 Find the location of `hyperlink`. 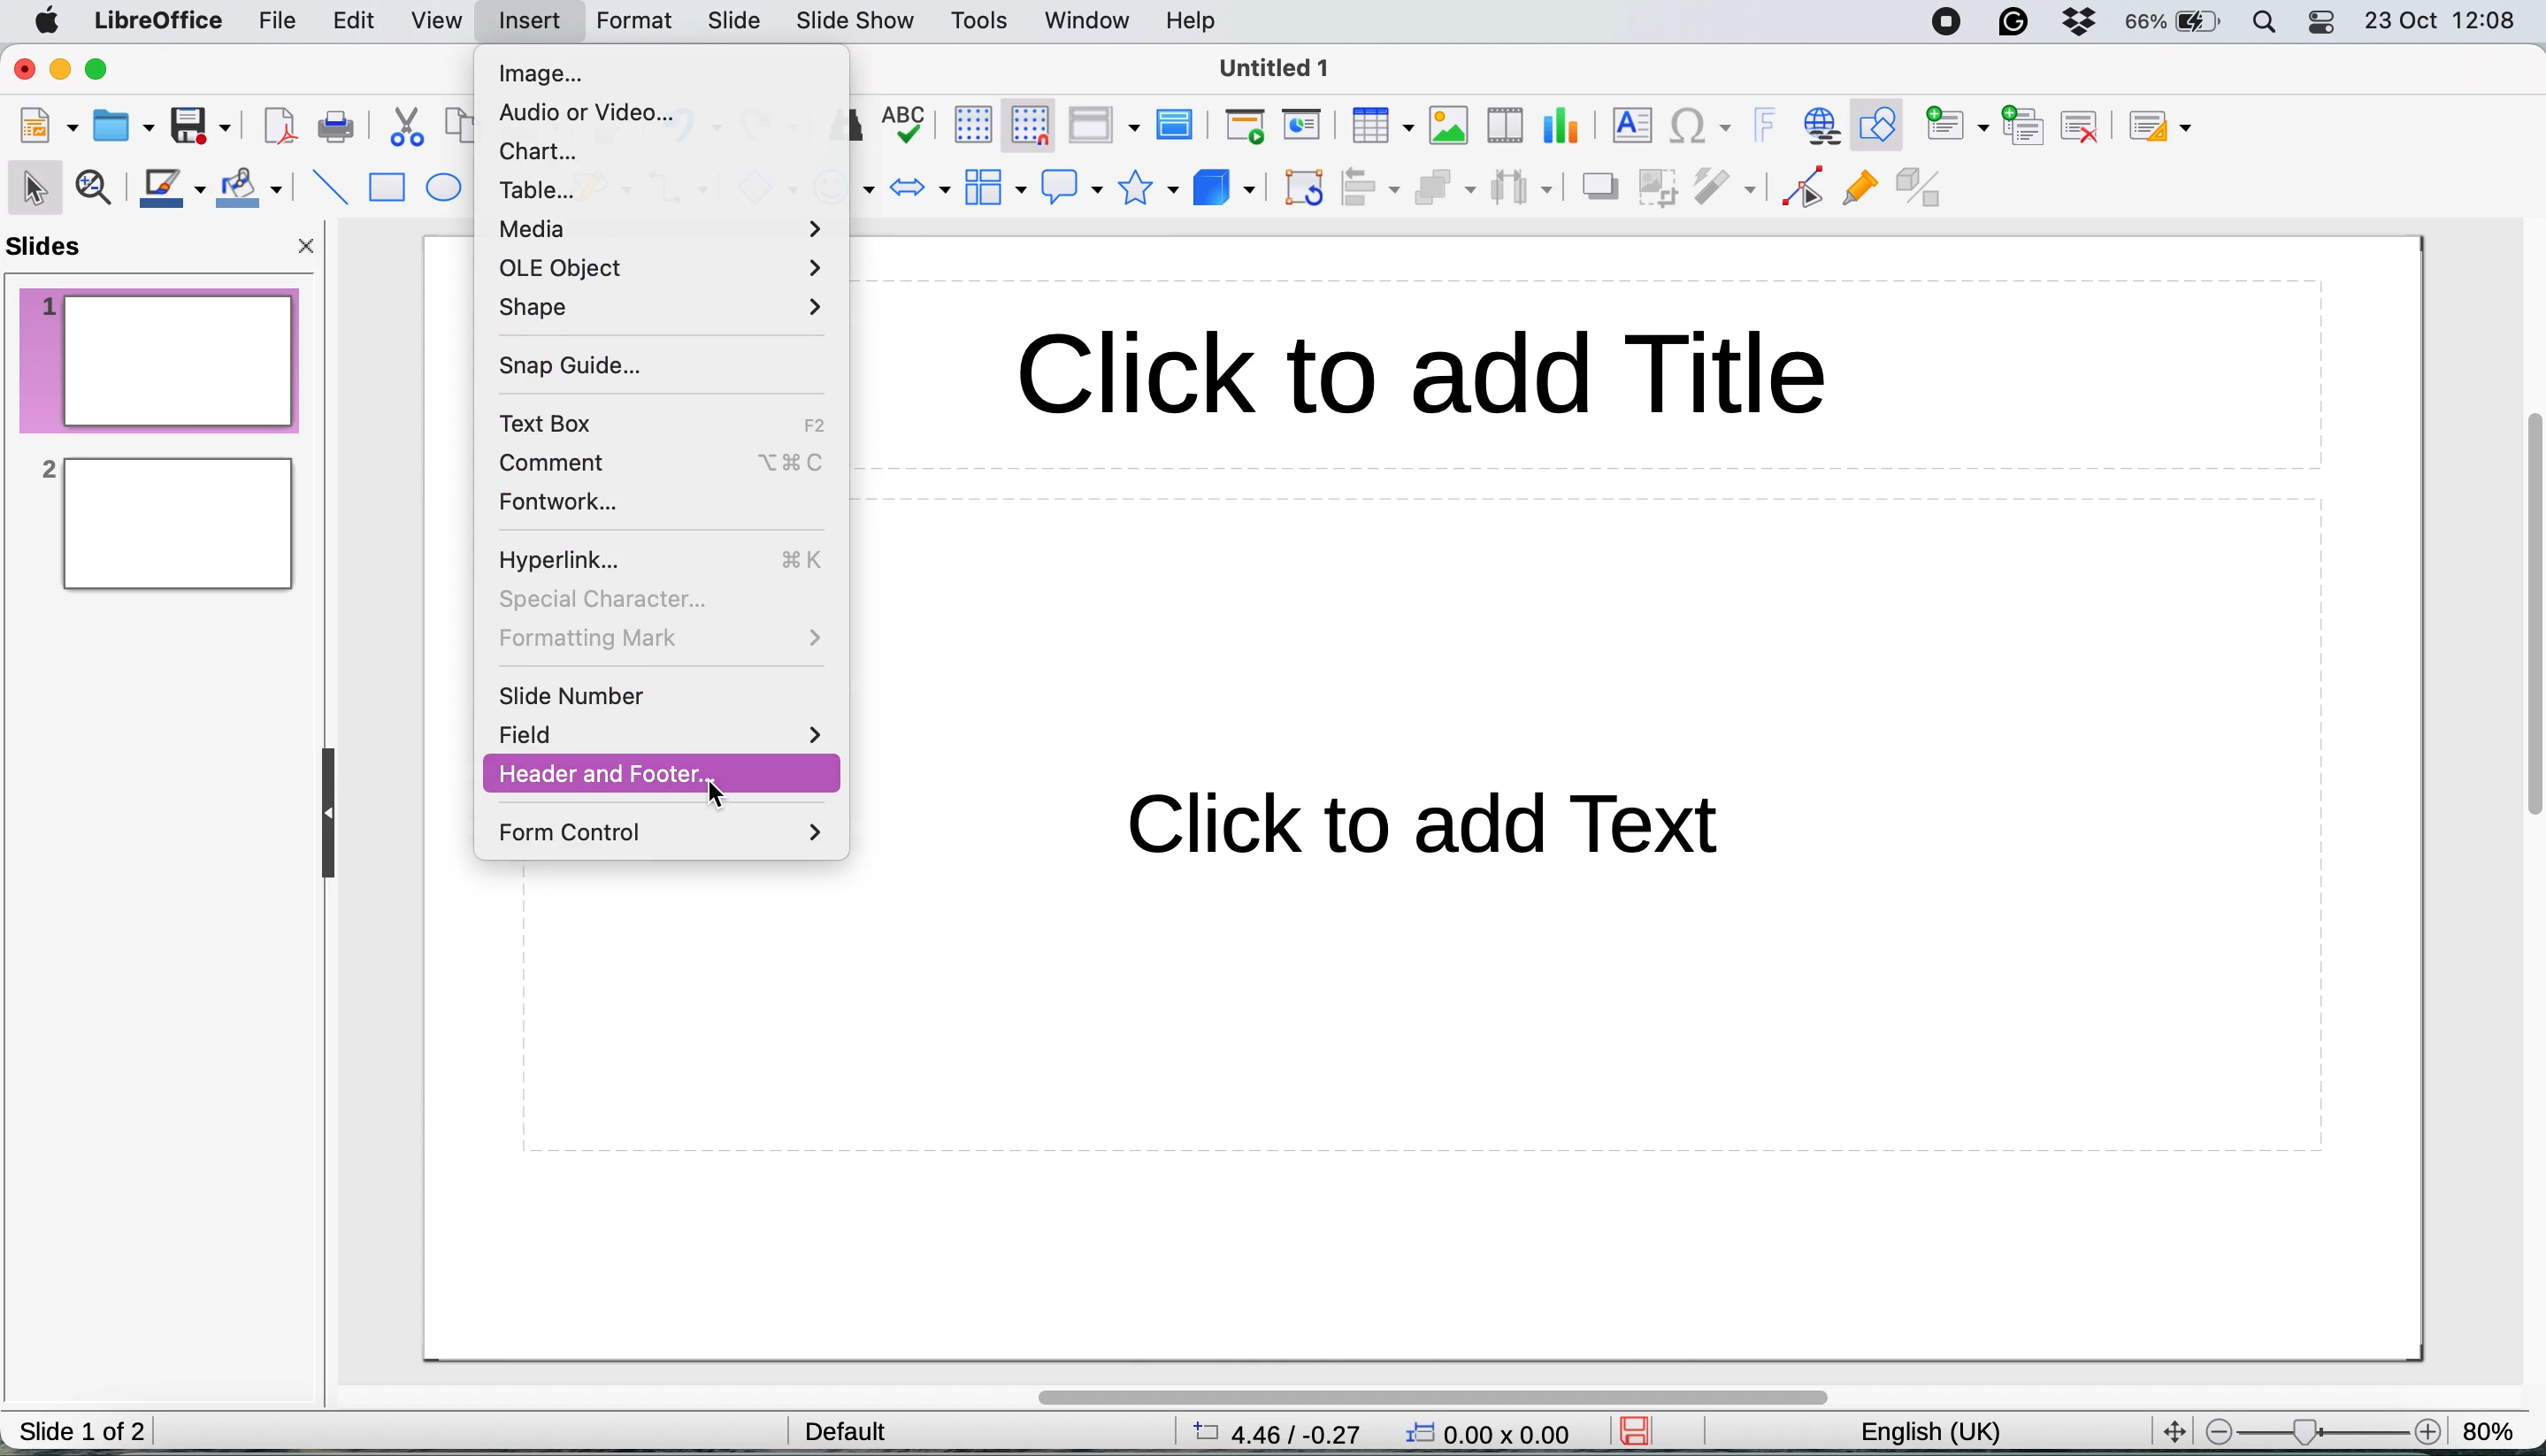

hyperlink is located at coordinates (572, 558).